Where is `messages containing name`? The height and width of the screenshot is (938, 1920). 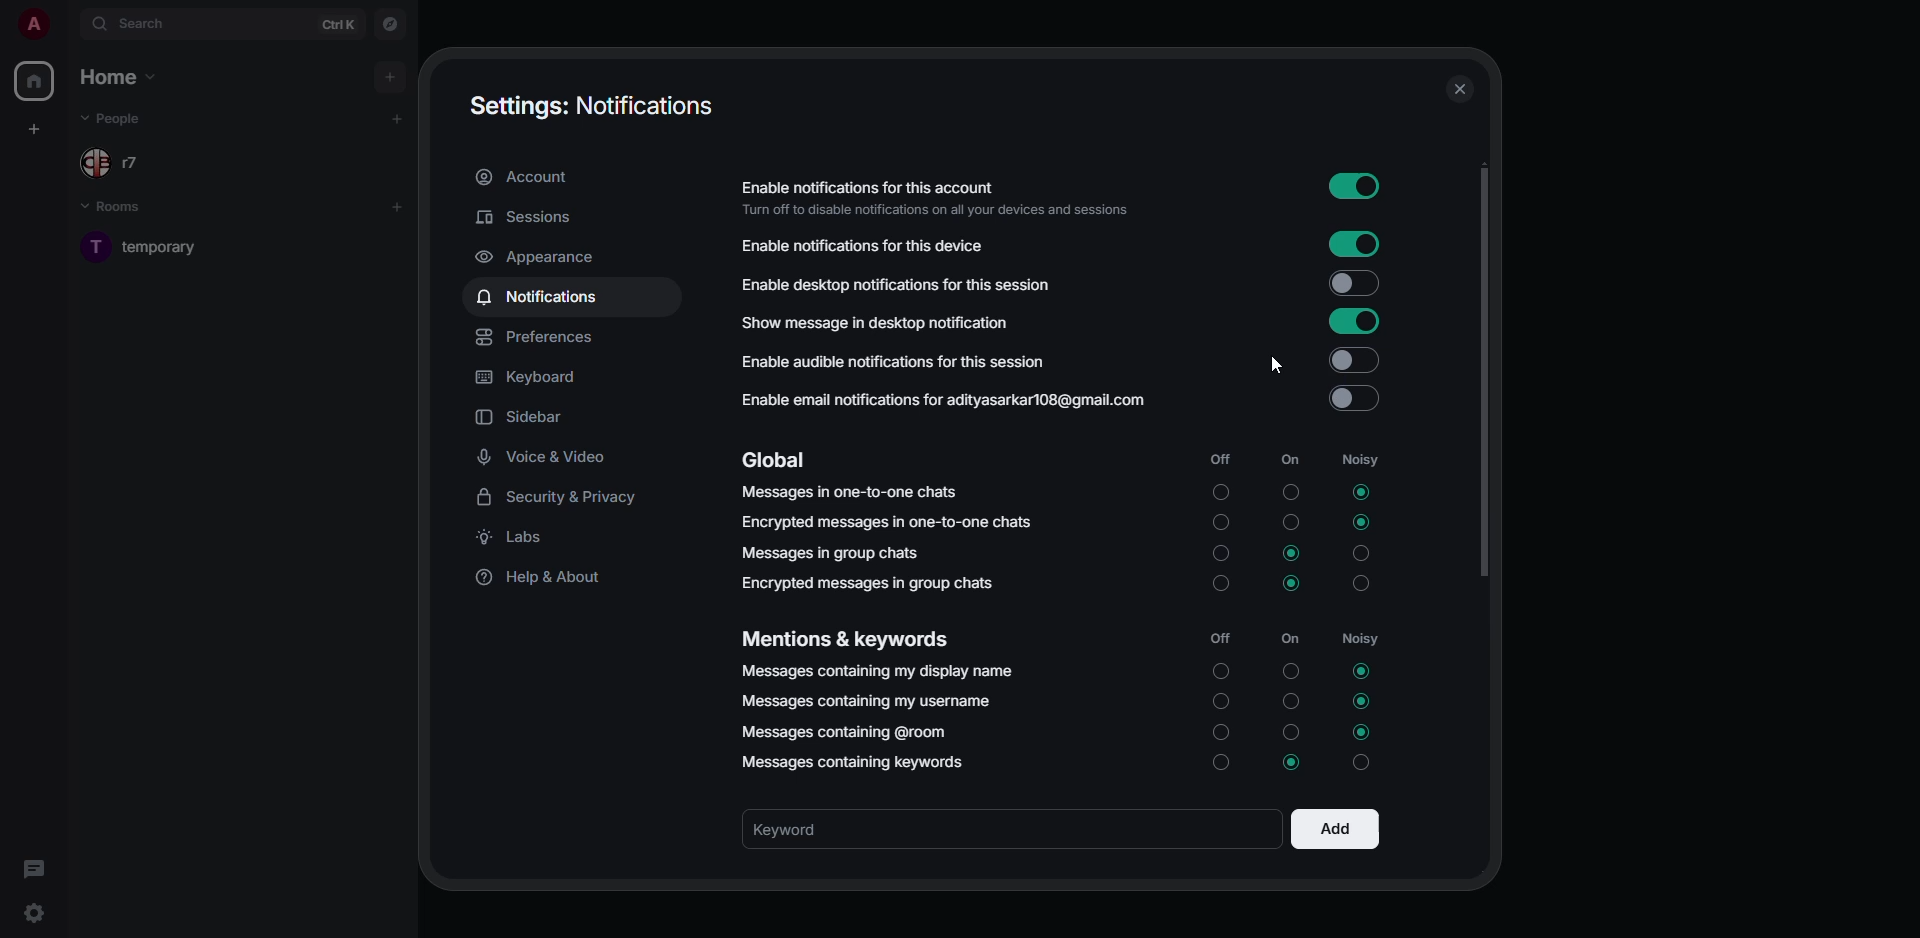 messages containing name is located at coordinates (874, 669).